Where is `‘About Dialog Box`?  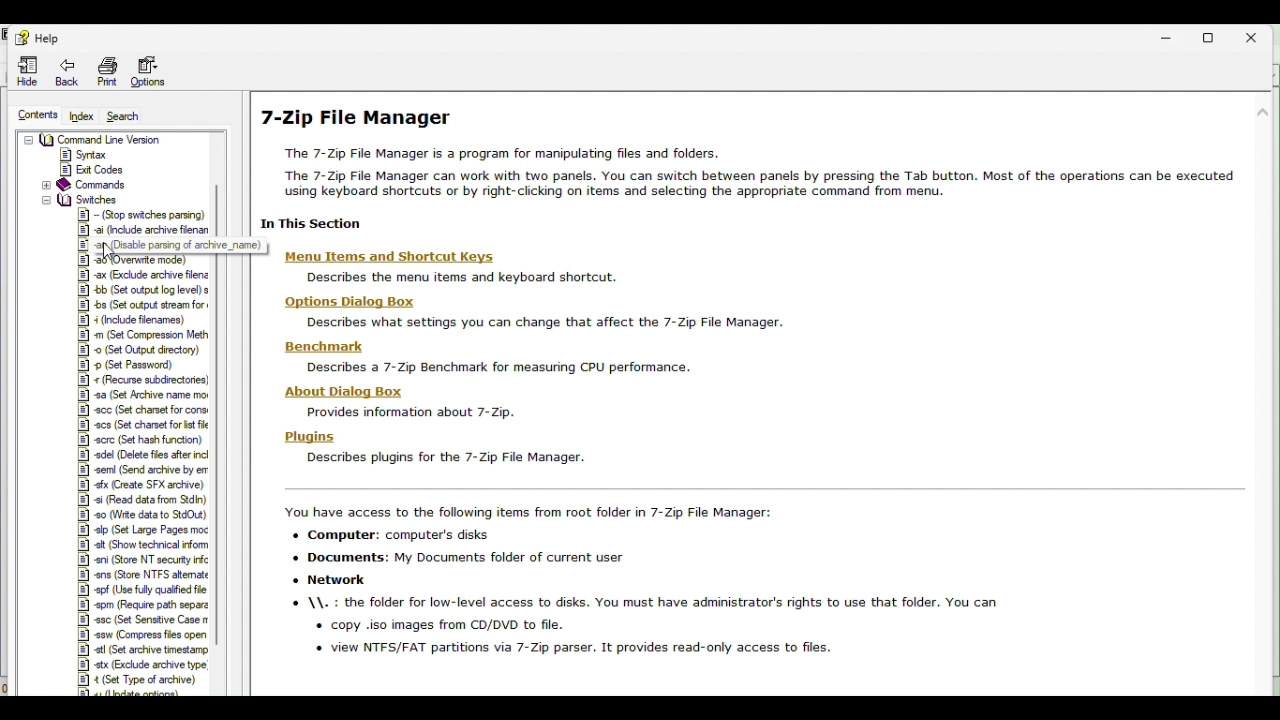 ‘About Dialog Box is located at coordinates (361, 391).